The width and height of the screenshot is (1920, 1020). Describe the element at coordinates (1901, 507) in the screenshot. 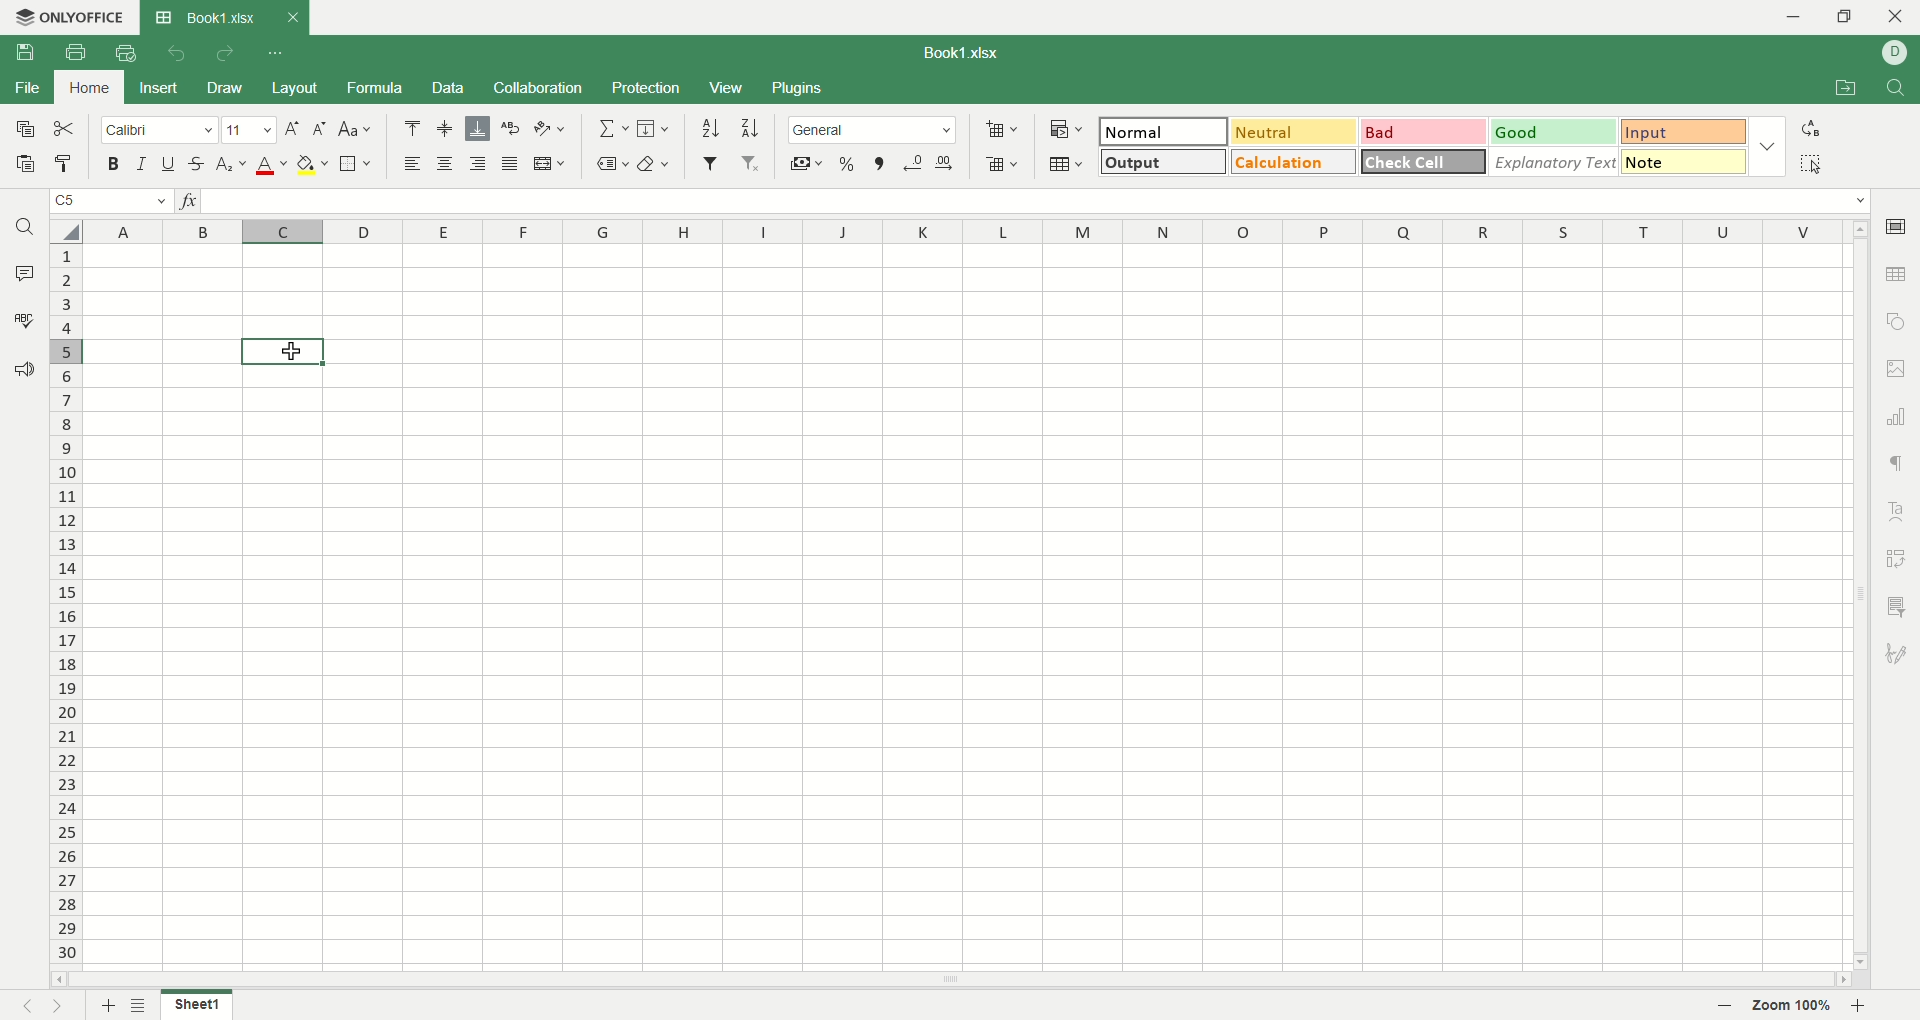

I see `text art settings` at that location.